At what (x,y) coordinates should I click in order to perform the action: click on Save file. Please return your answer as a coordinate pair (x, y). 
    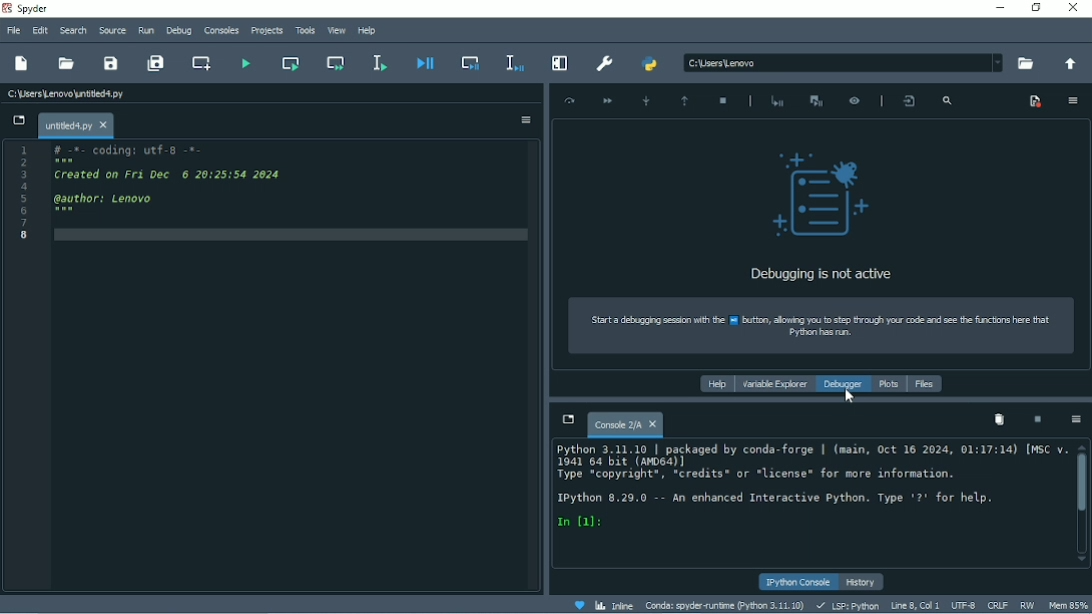
    Looking at the image, I should click on (112, 63).